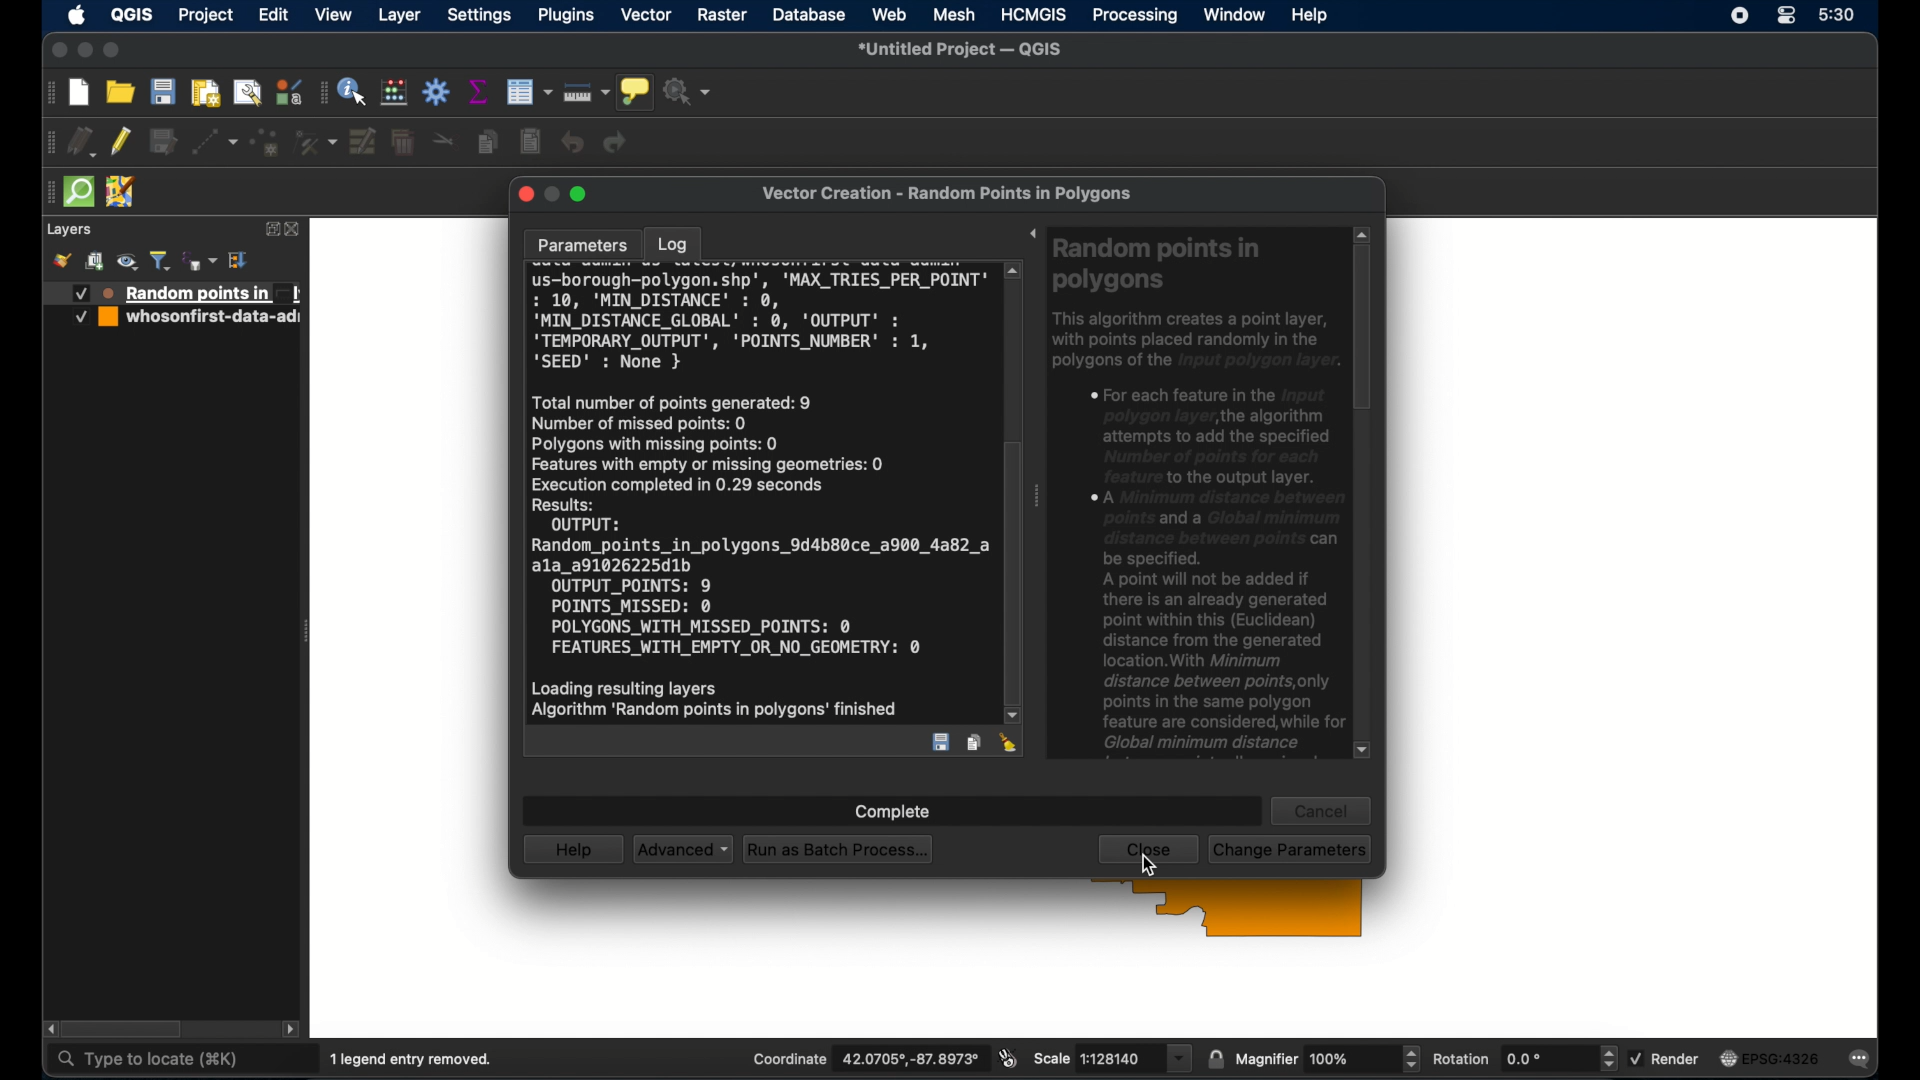 Image resolution: width=1920 pixels, height=1080 pixels. What do you see at coordinates (57, 51) in the screenshot?
I see `close` at bounding box center [57, 51].